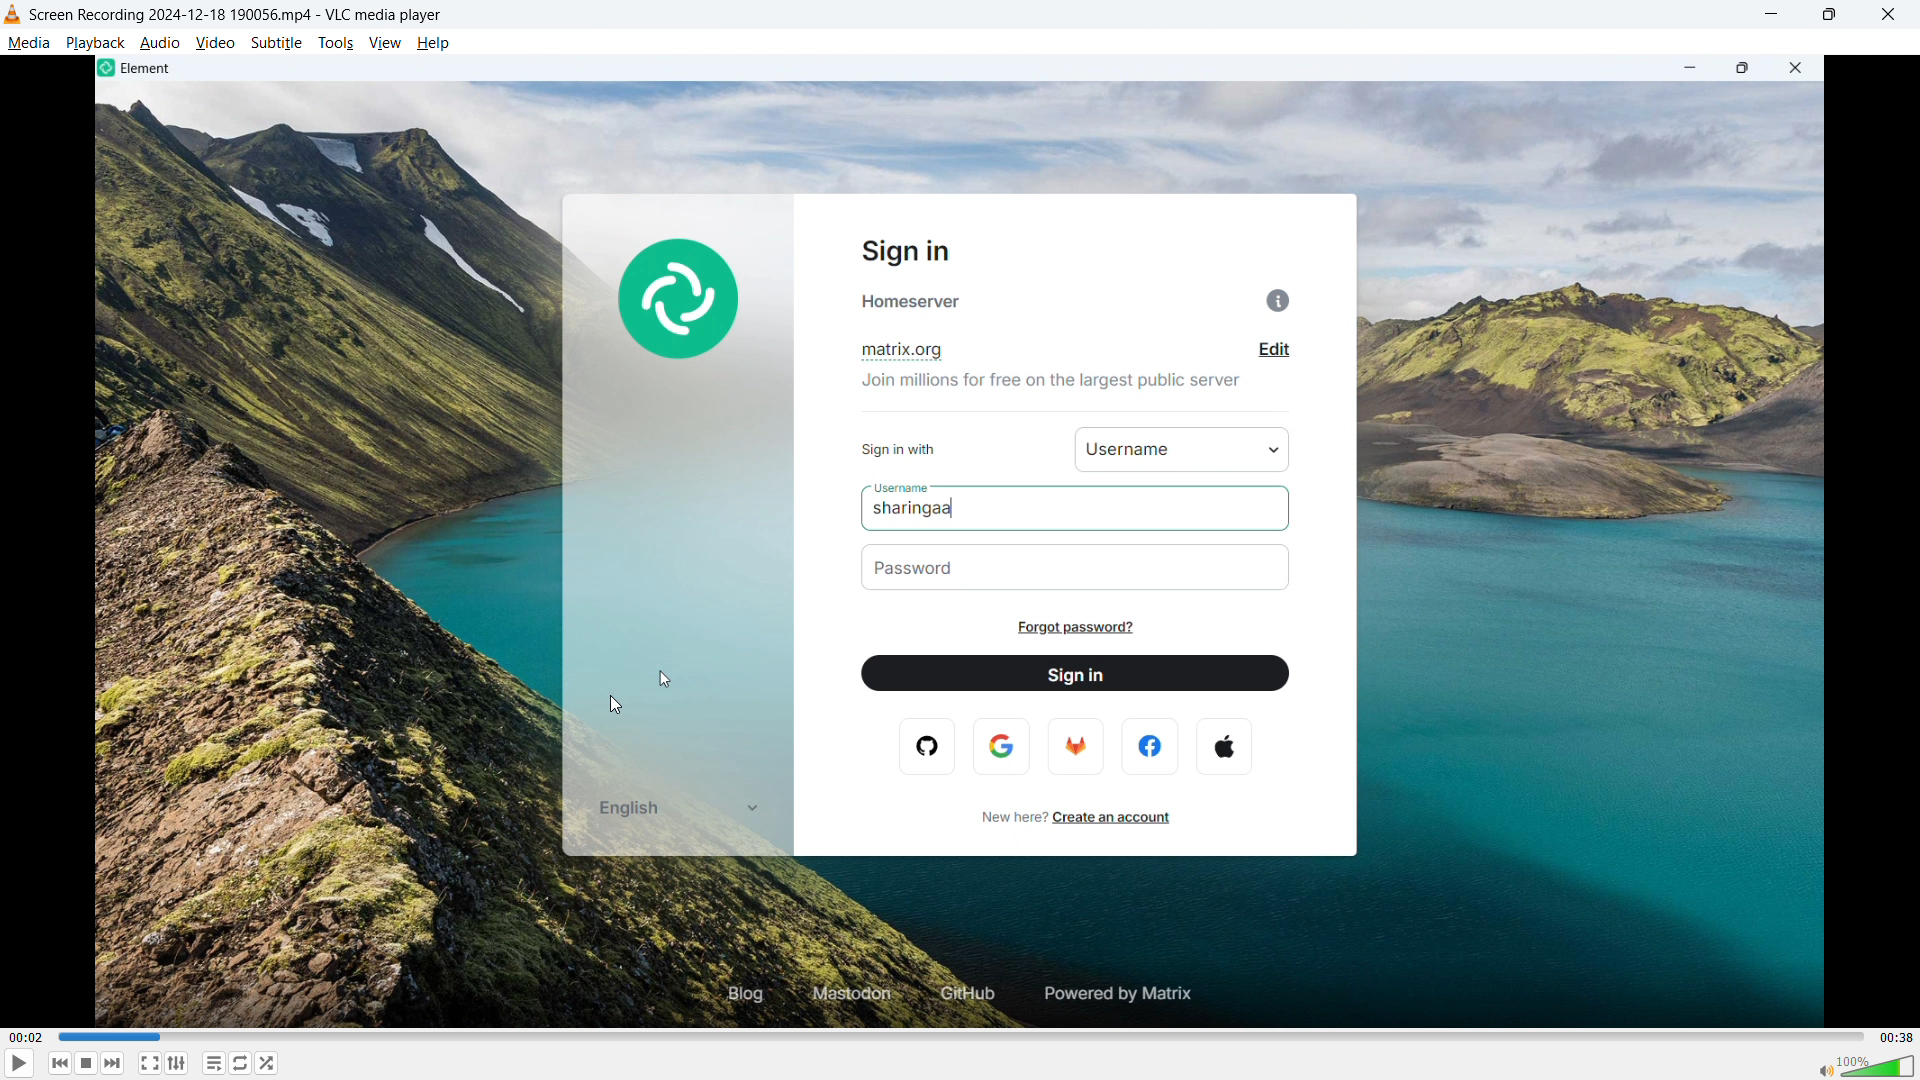  I want to click on Maximise , so click(1828, 14).